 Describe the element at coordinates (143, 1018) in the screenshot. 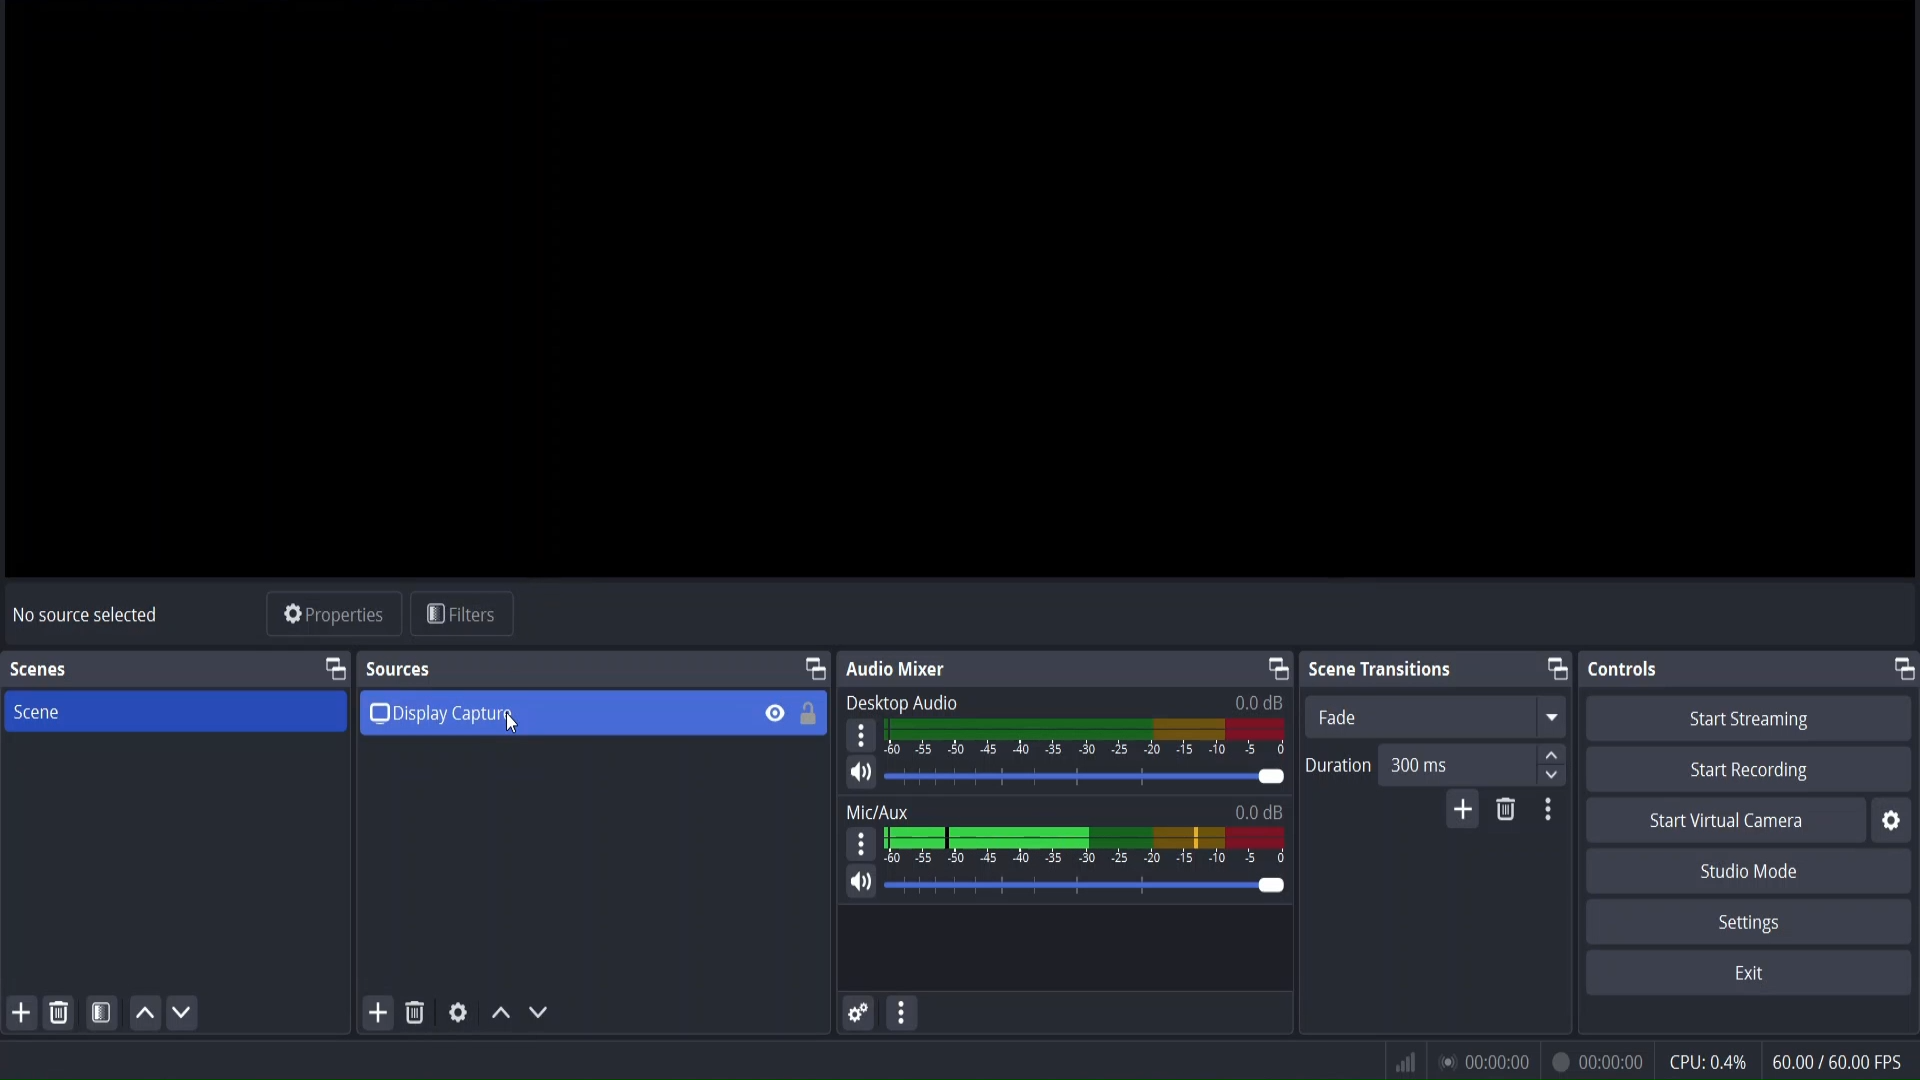

I see `move scene up` at that location.